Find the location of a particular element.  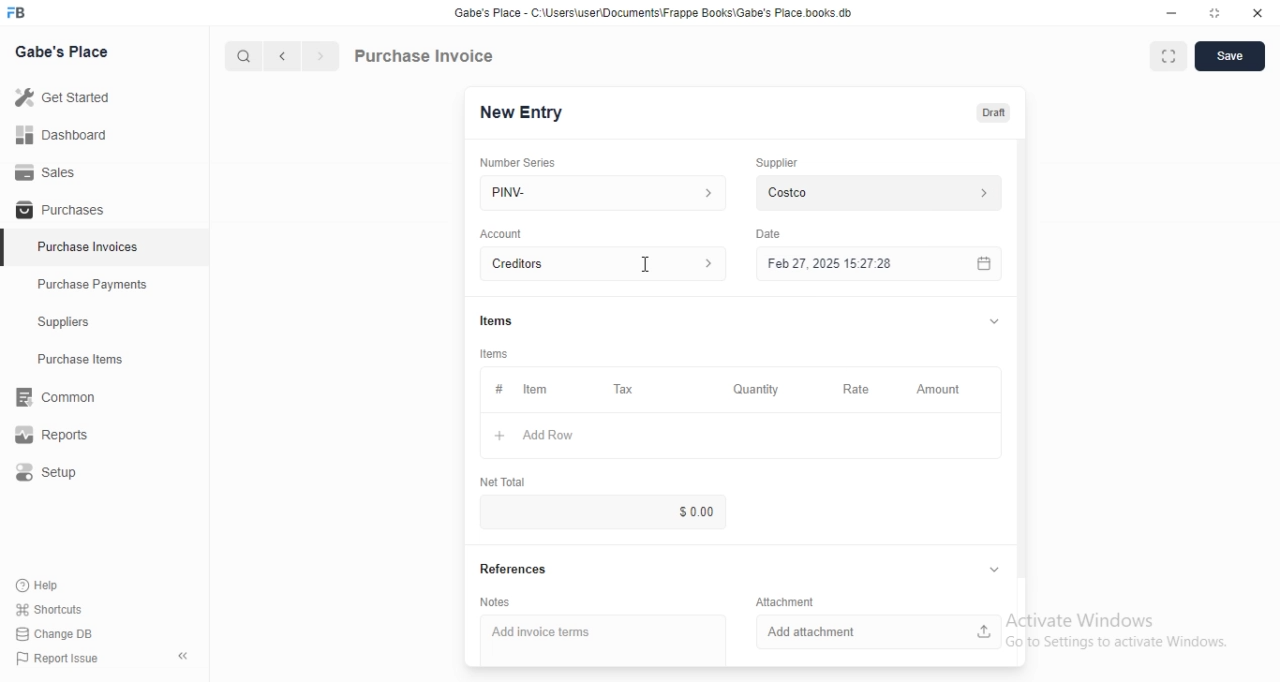

Items is located at coordinates (494, 354).